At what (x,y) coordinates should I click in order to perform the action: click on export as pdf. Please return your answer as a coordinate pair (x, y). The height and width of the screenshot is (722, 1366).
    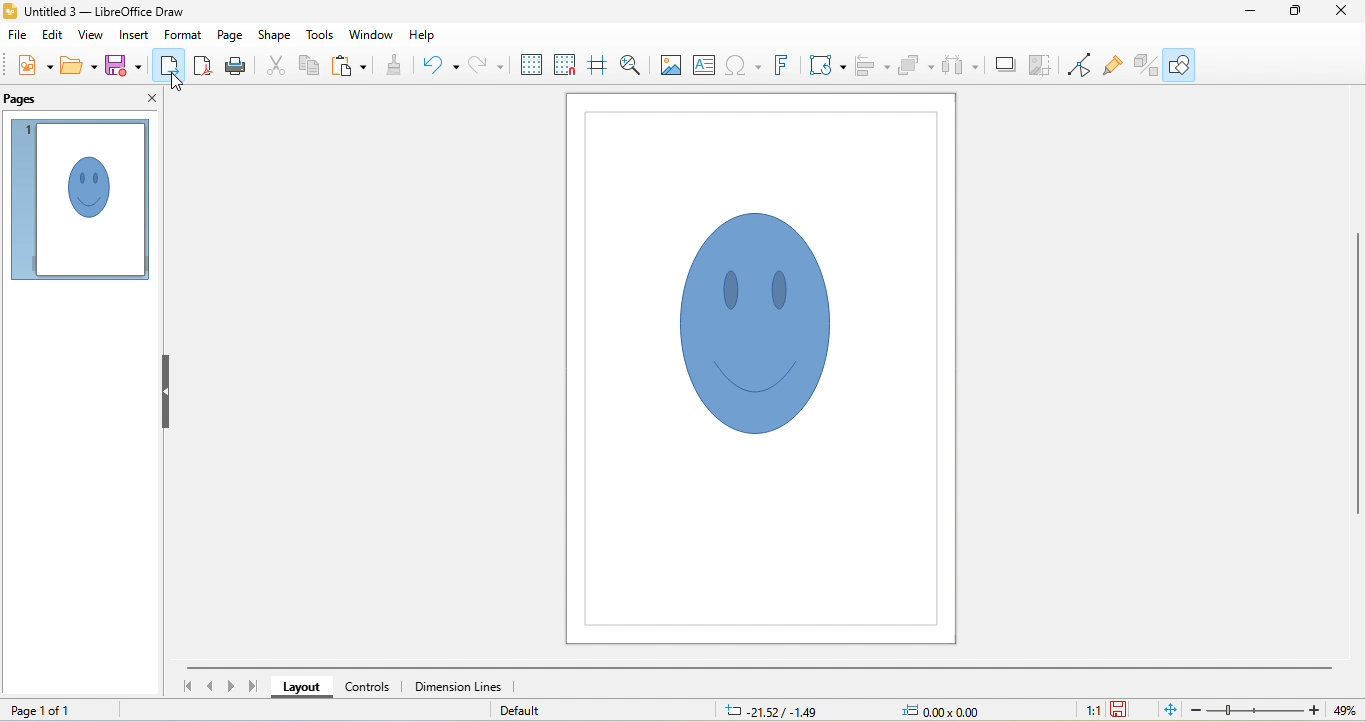
    Looking at the image, I should click on (204, 68).